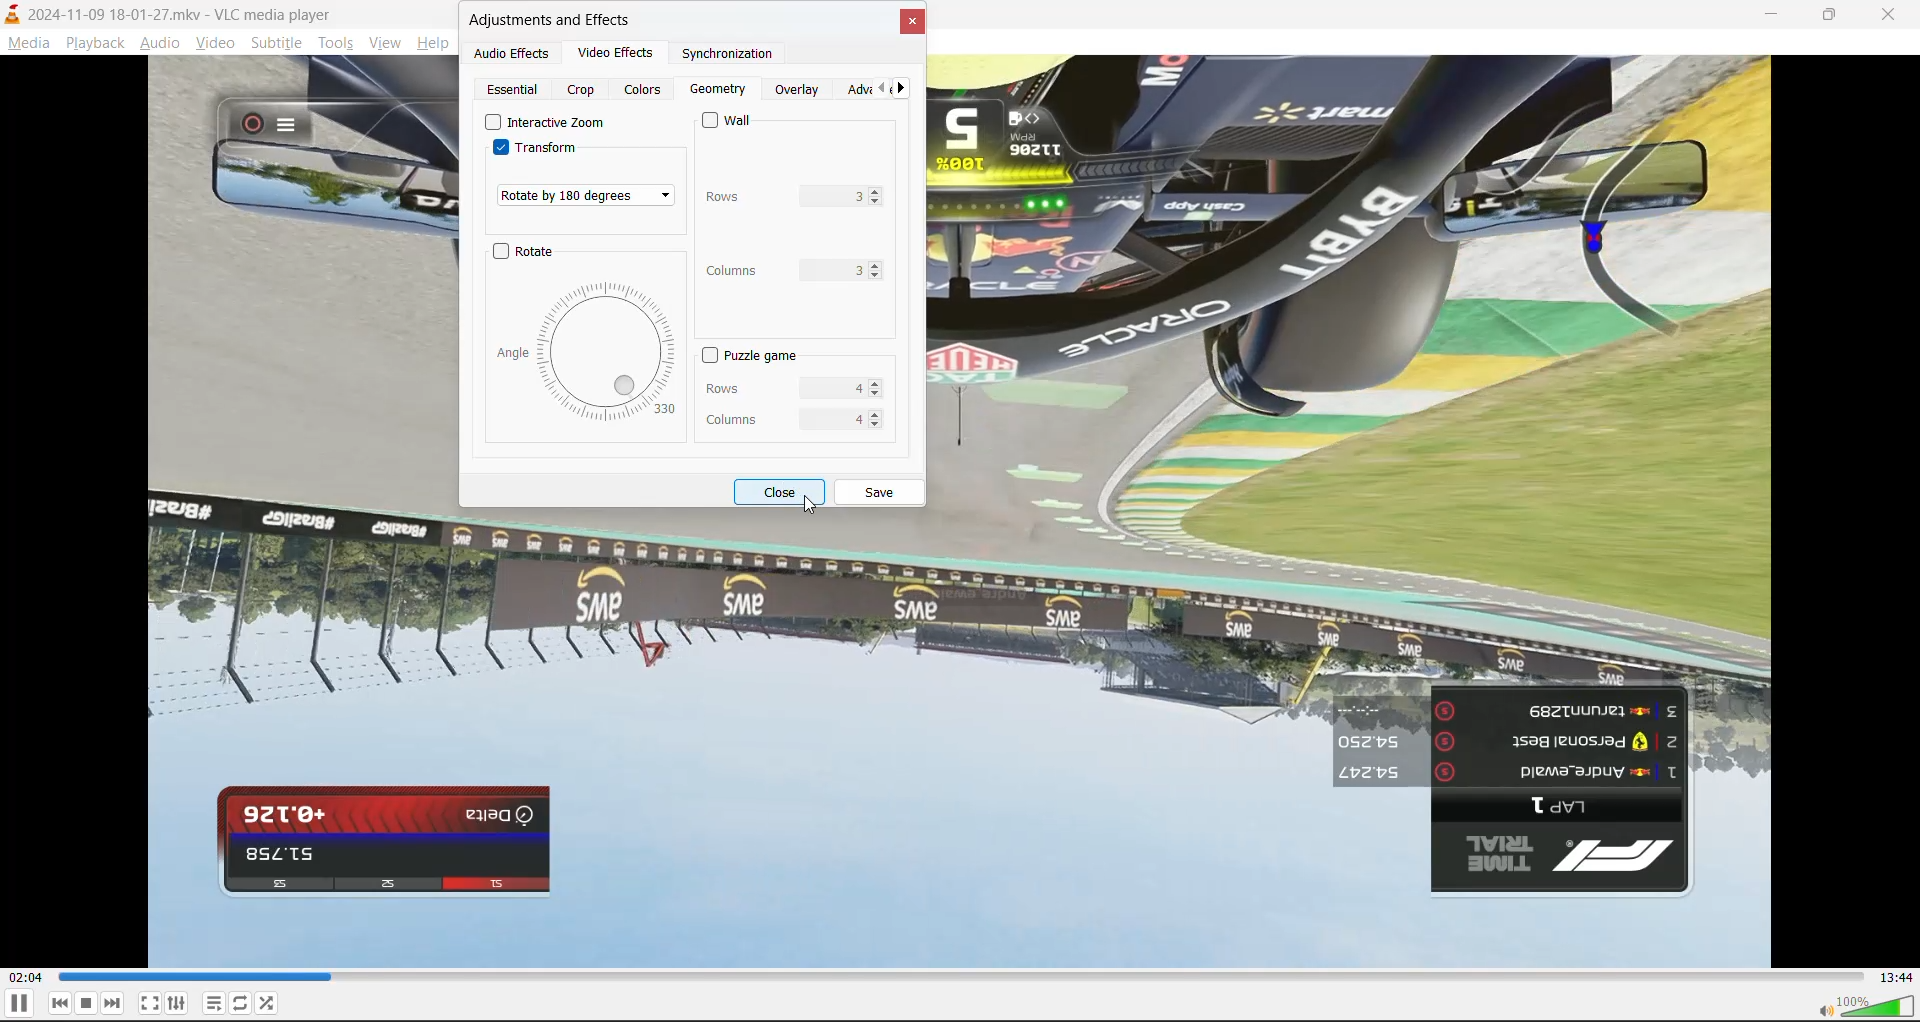 This screenshot has width=1920, height=1022. Describe the element at coordinates (878, 276) in the screenshot. I see `decrease` at that location.